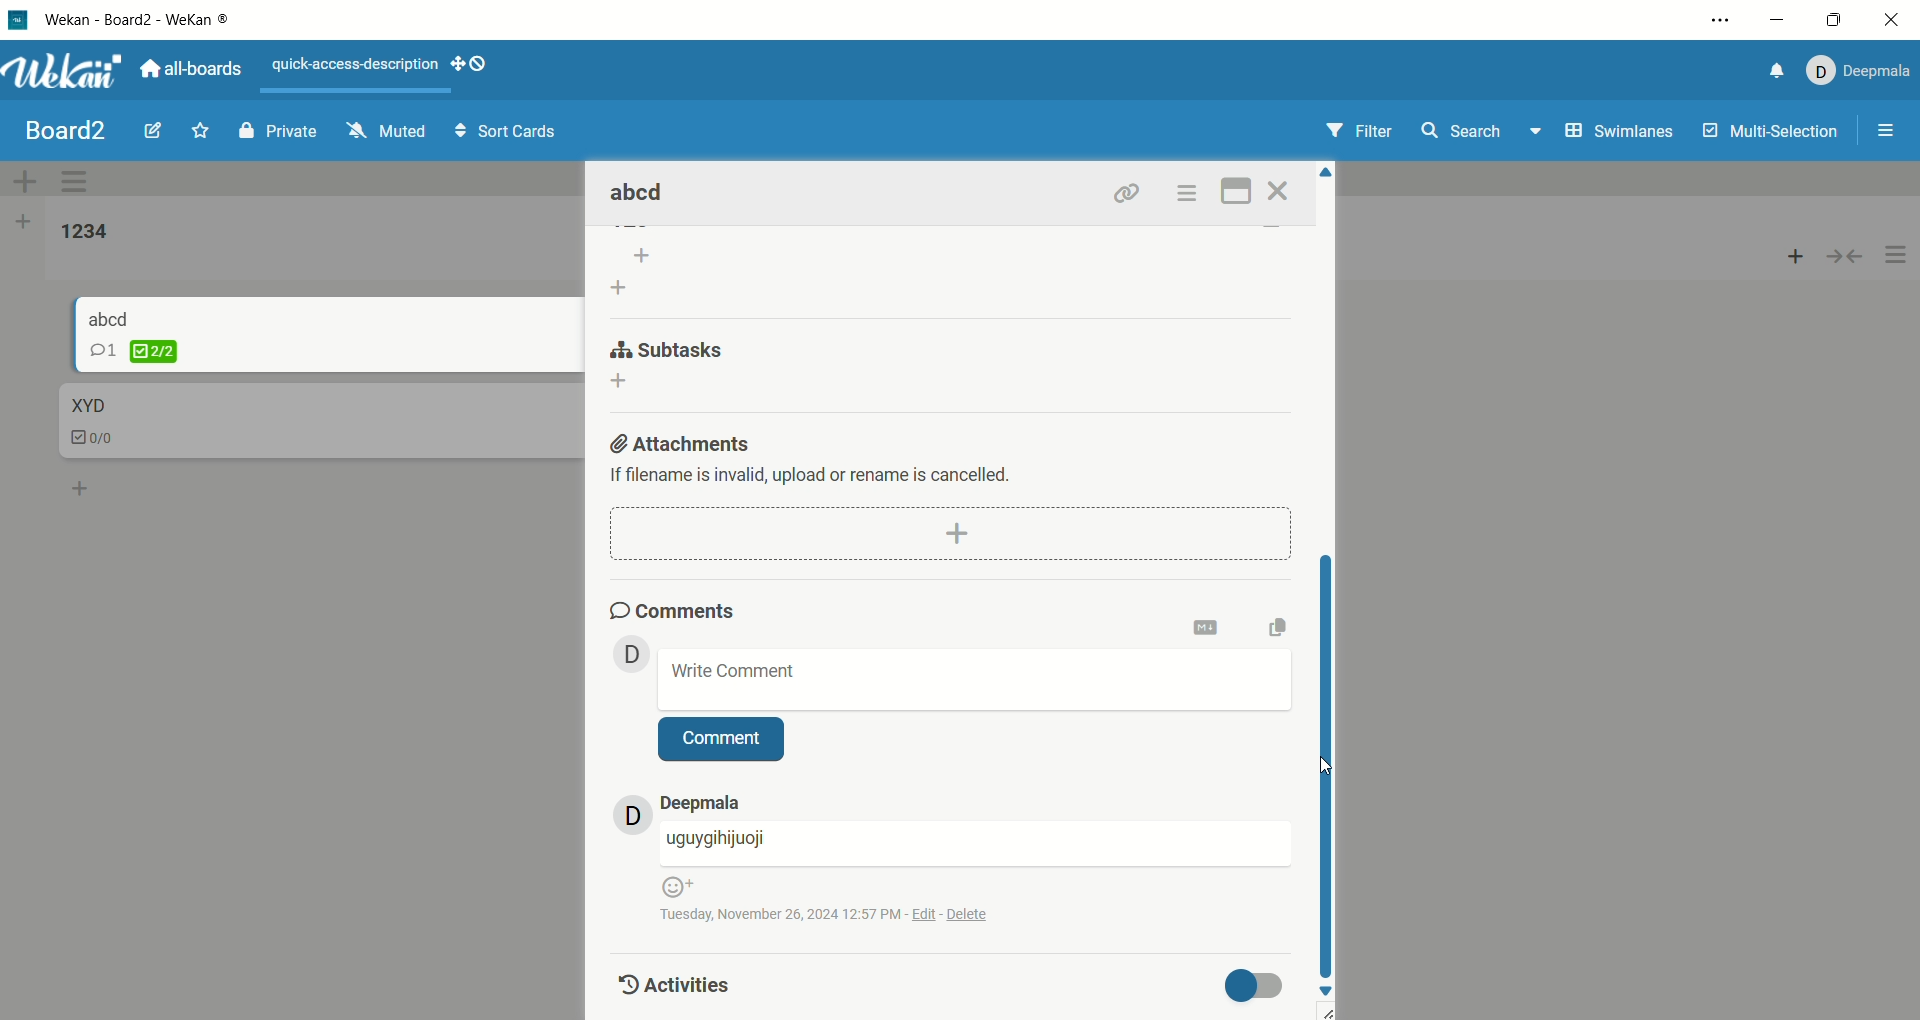 The width and height of the screenshot is (1920, 1020). What do you see at coordinates (1771, 74) in the screenshot?
I see `notification` at bounding box center [1771, 74].